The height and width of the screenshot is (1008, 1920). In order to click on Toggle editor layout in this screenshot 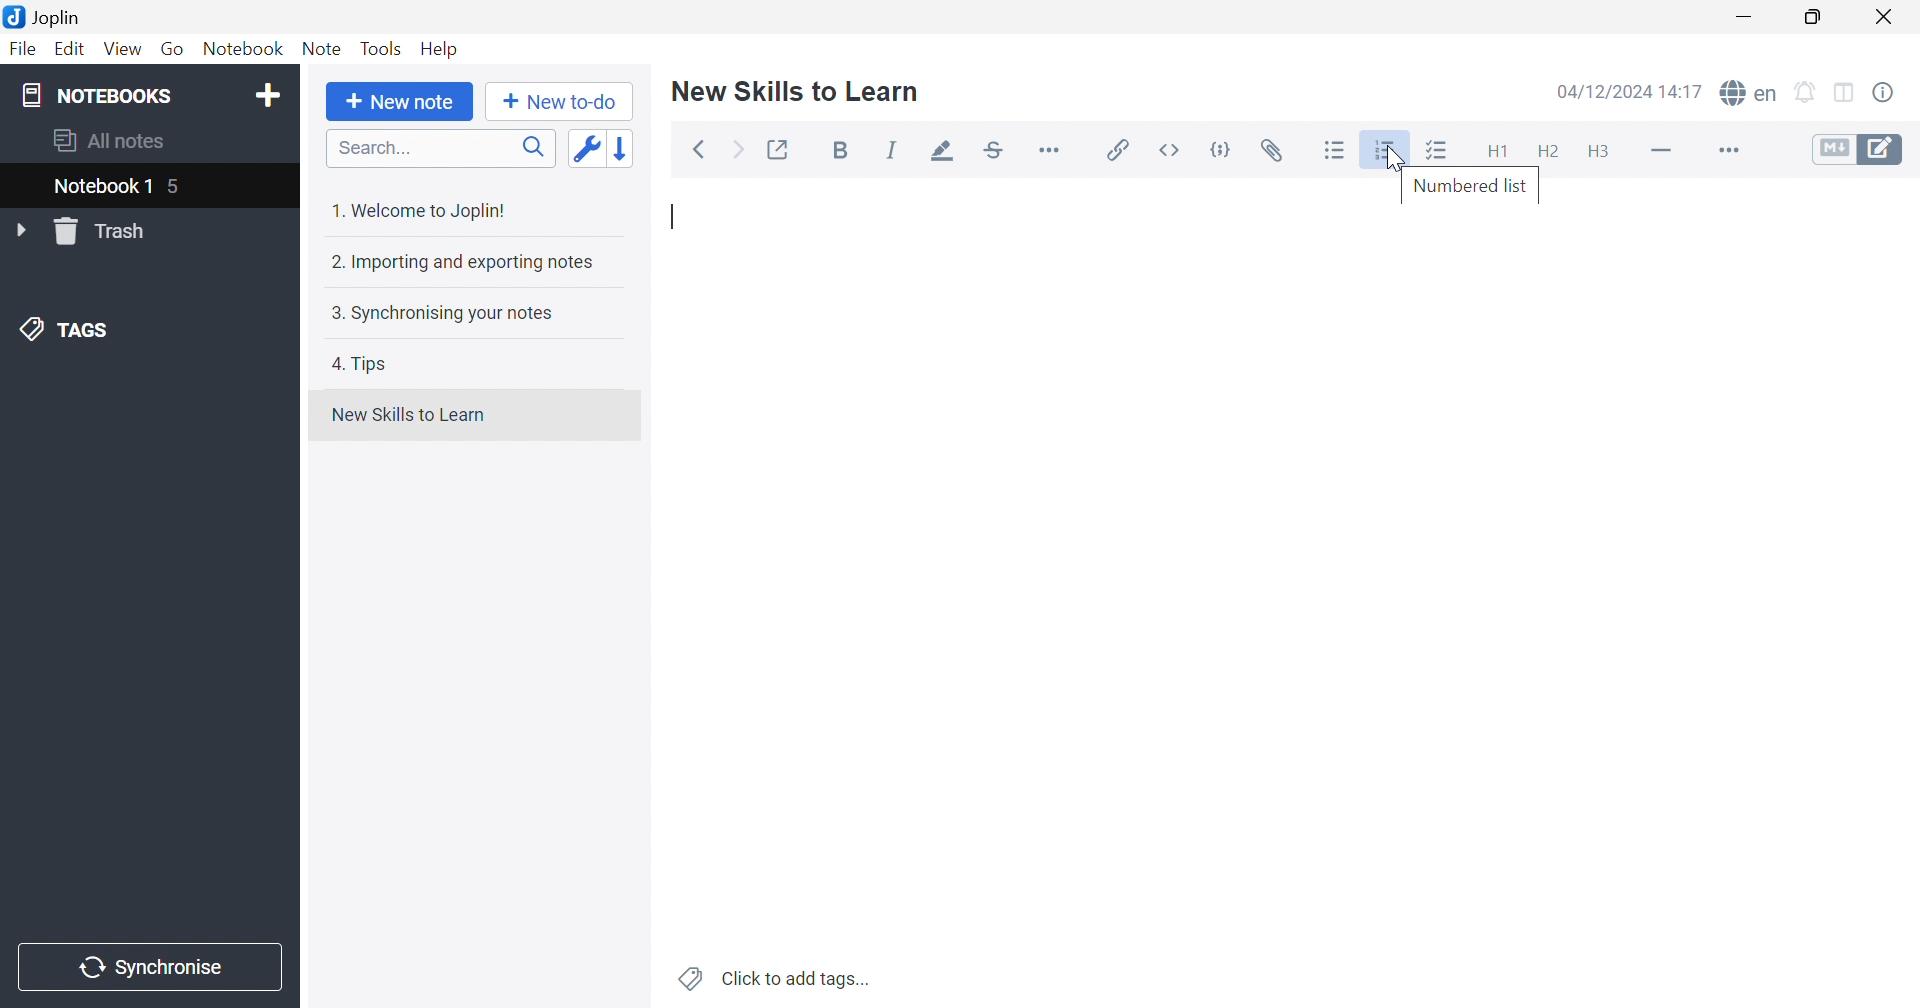, I will do `click(1847, 94)`.